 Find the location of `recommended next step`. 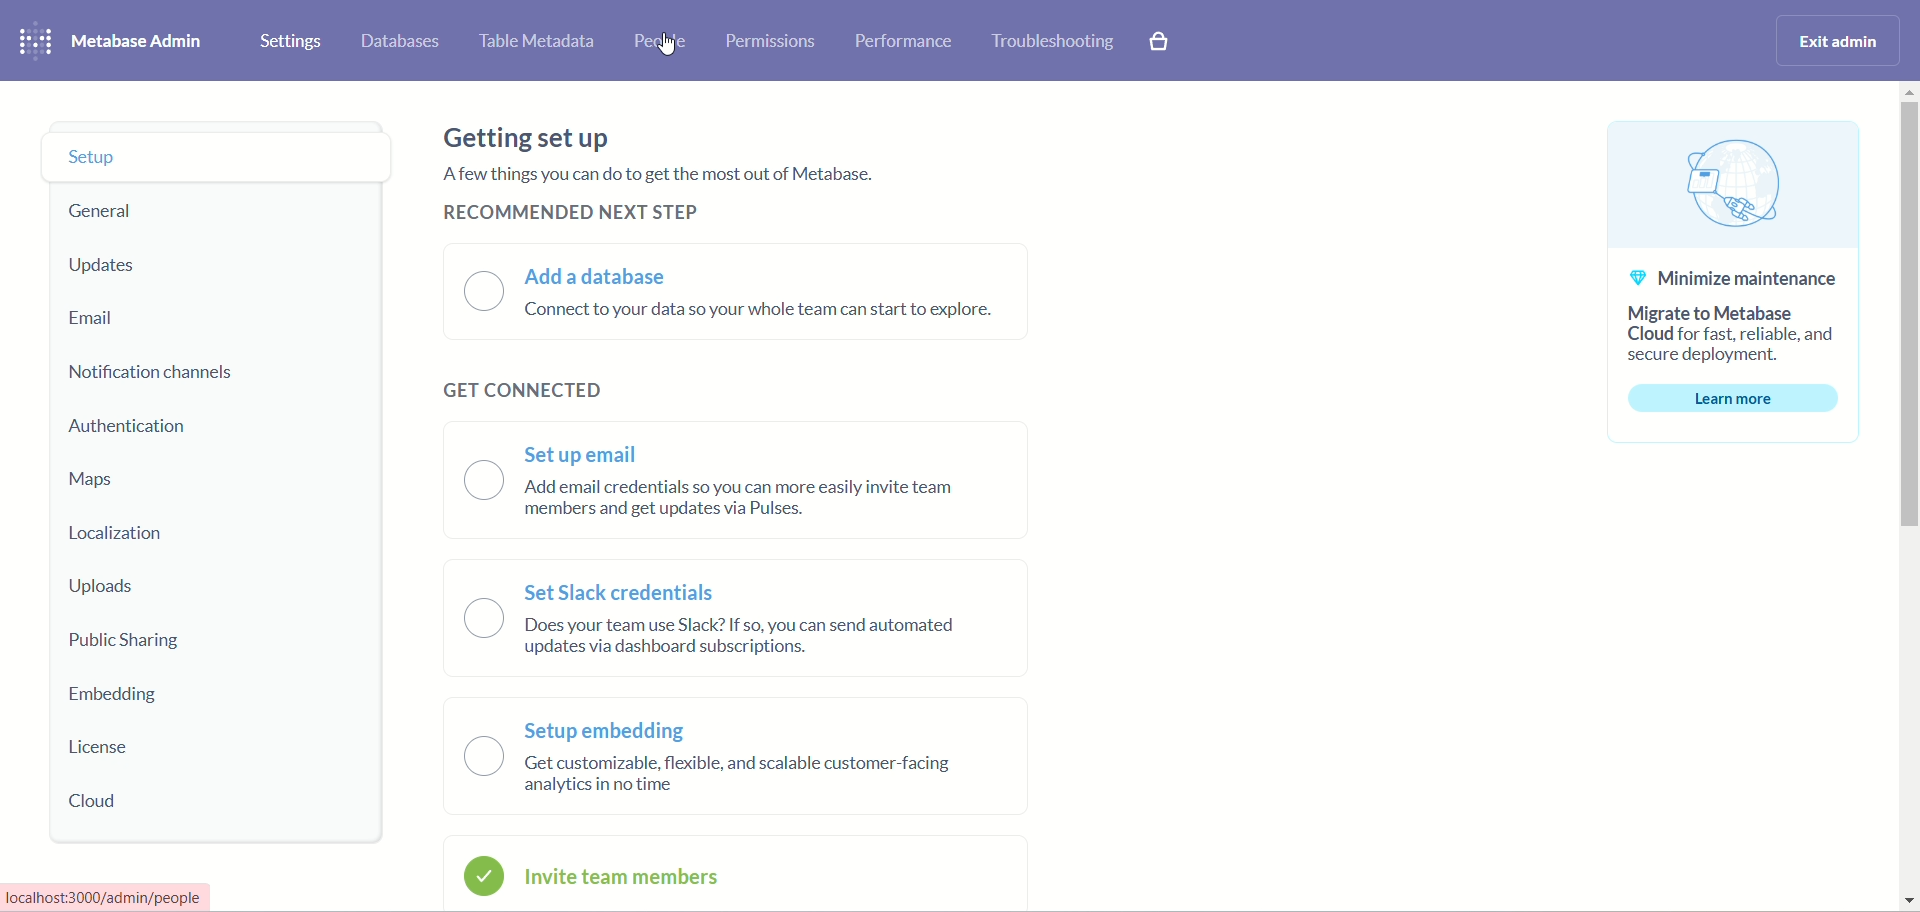

recommended next step is located at coordinates (567, 214).